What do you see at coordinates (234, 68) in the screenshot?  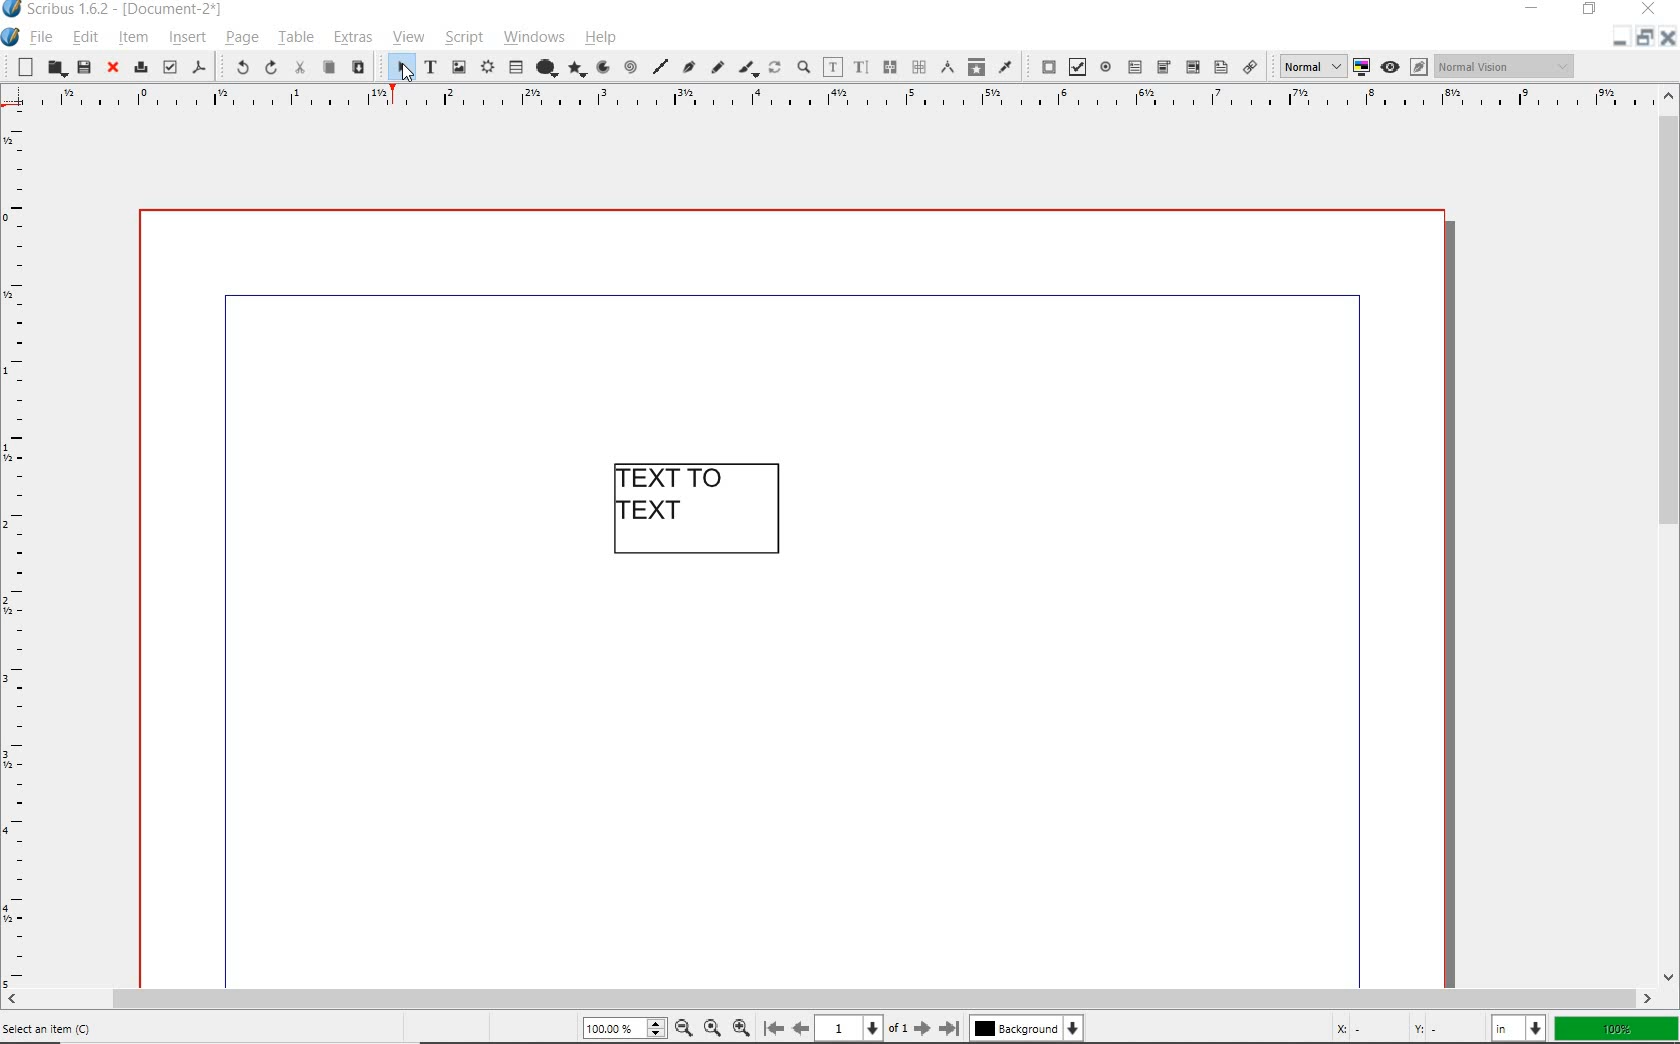 I see `undo` at bounding box center [234, 68].